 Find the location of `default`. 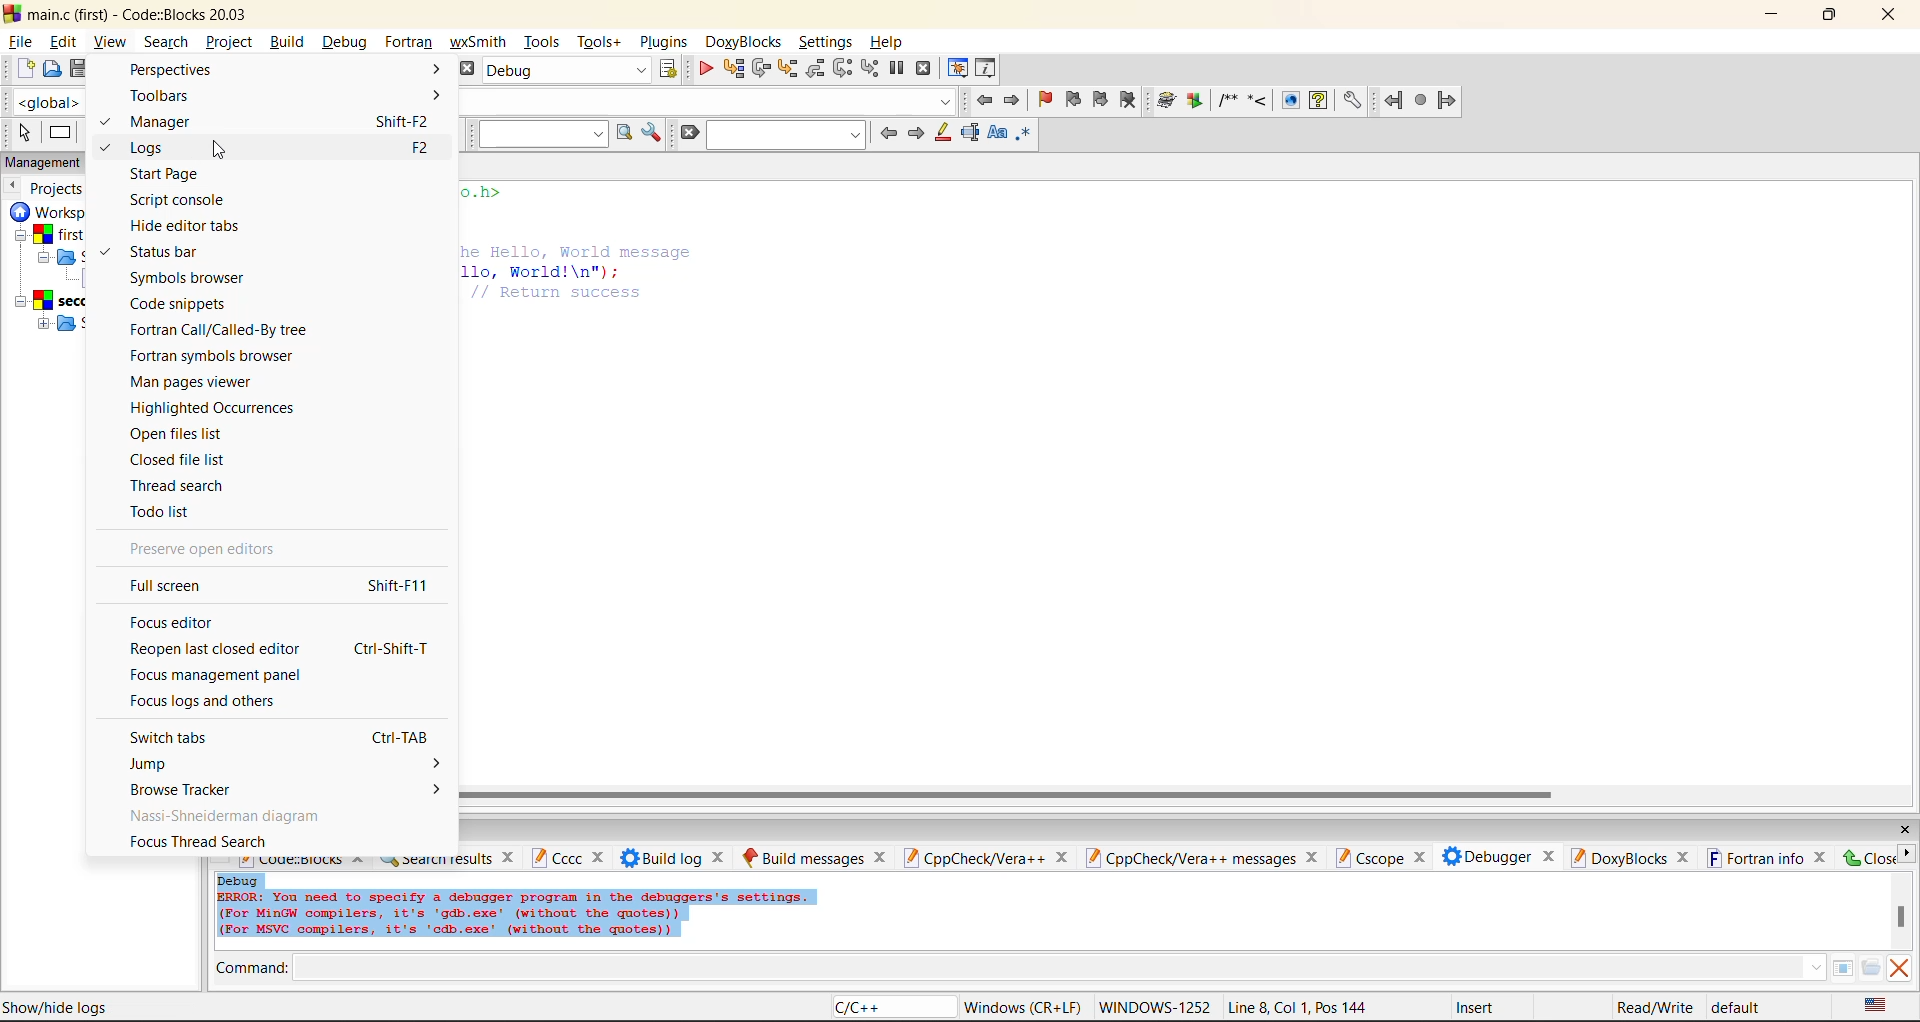

default is located at coordinates (1750, 1006).